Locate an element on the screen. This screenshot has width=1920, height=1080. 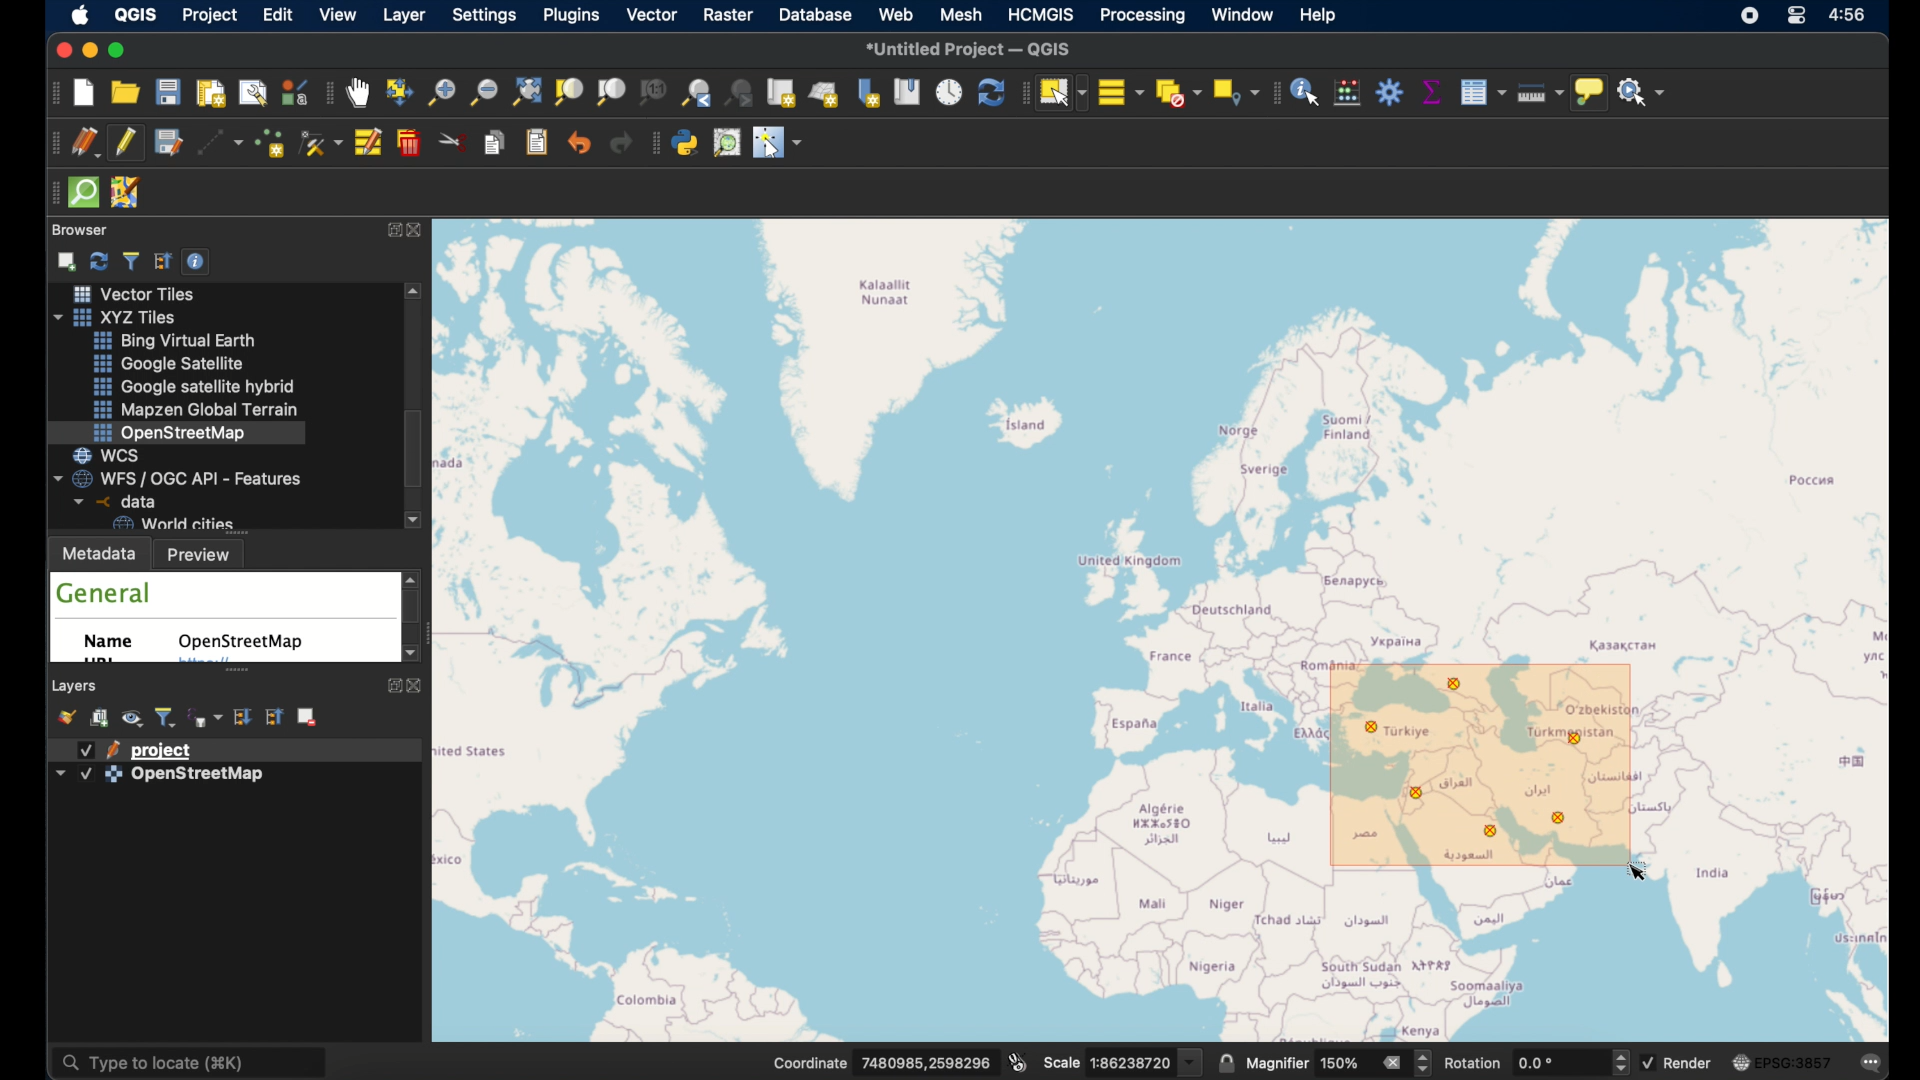
name is located at coordinates (115, 645).